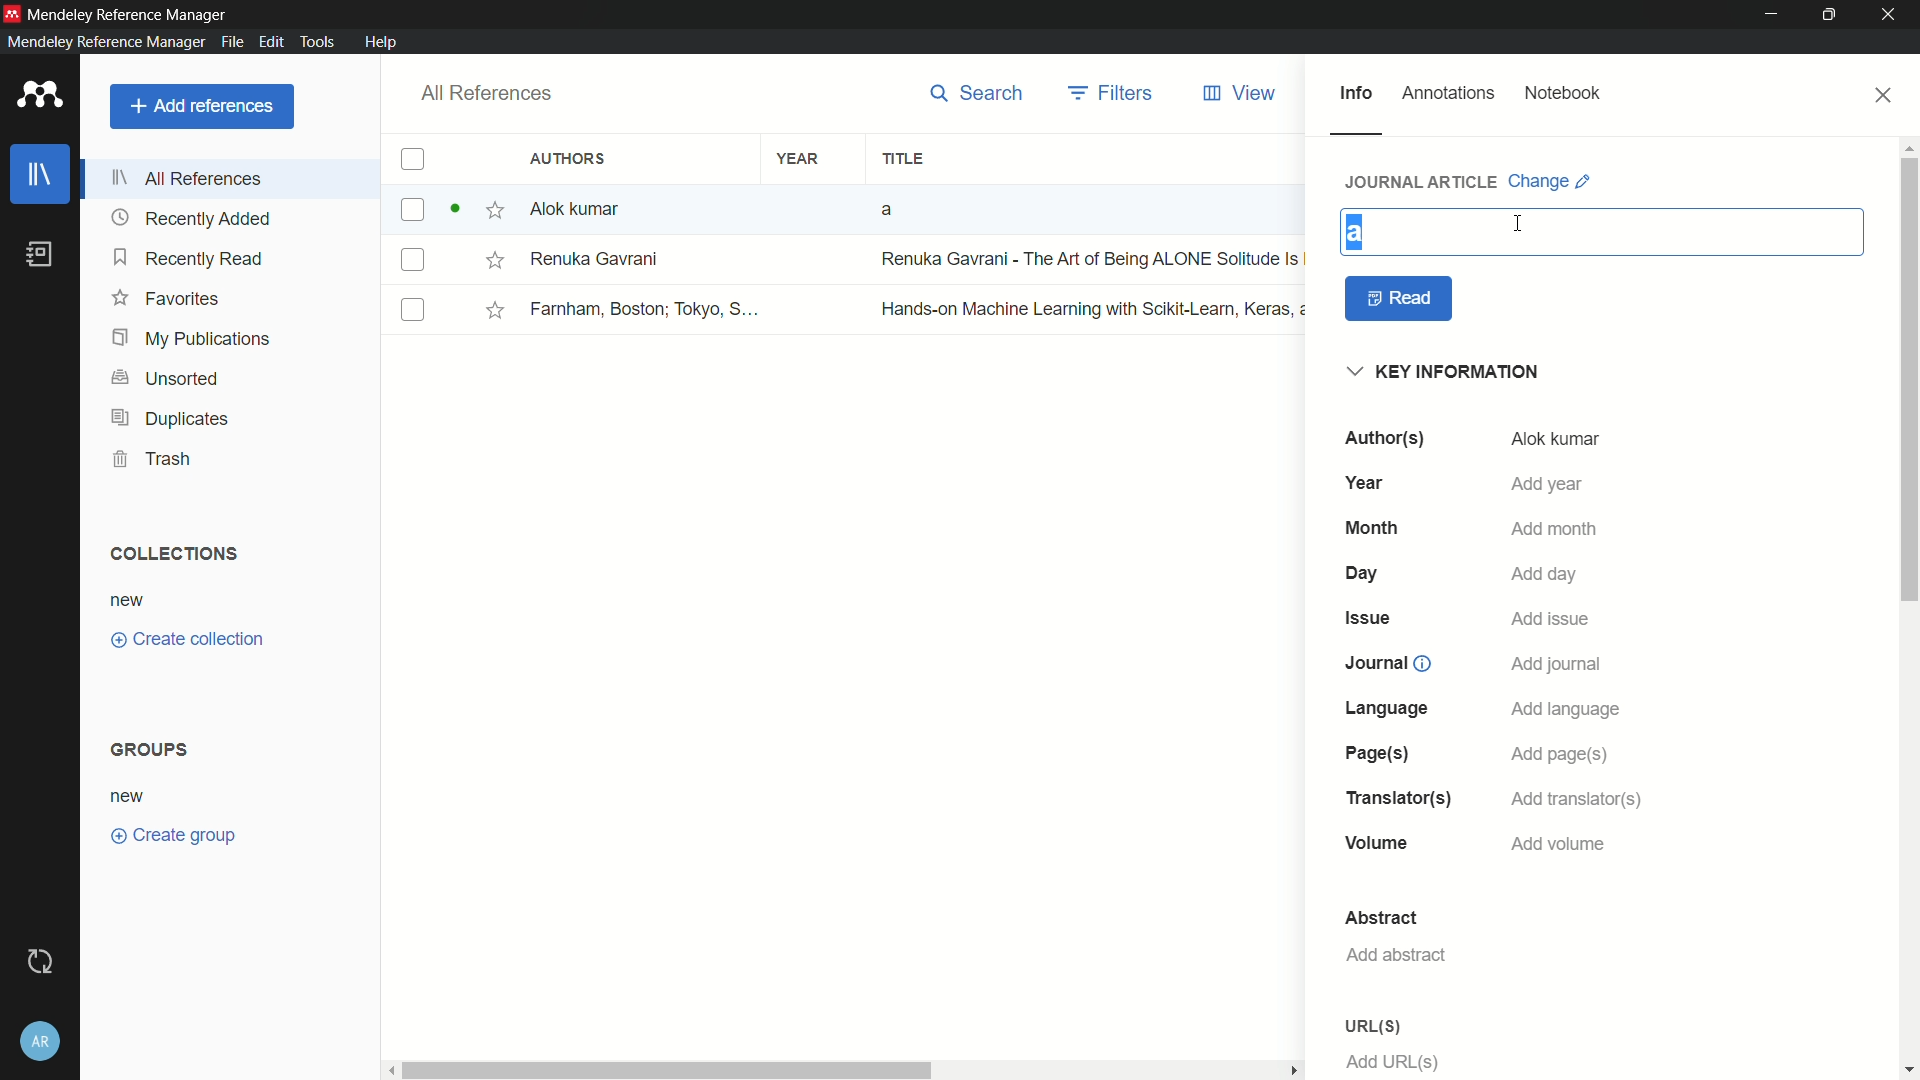  I want to click on library, so click(41, 176).